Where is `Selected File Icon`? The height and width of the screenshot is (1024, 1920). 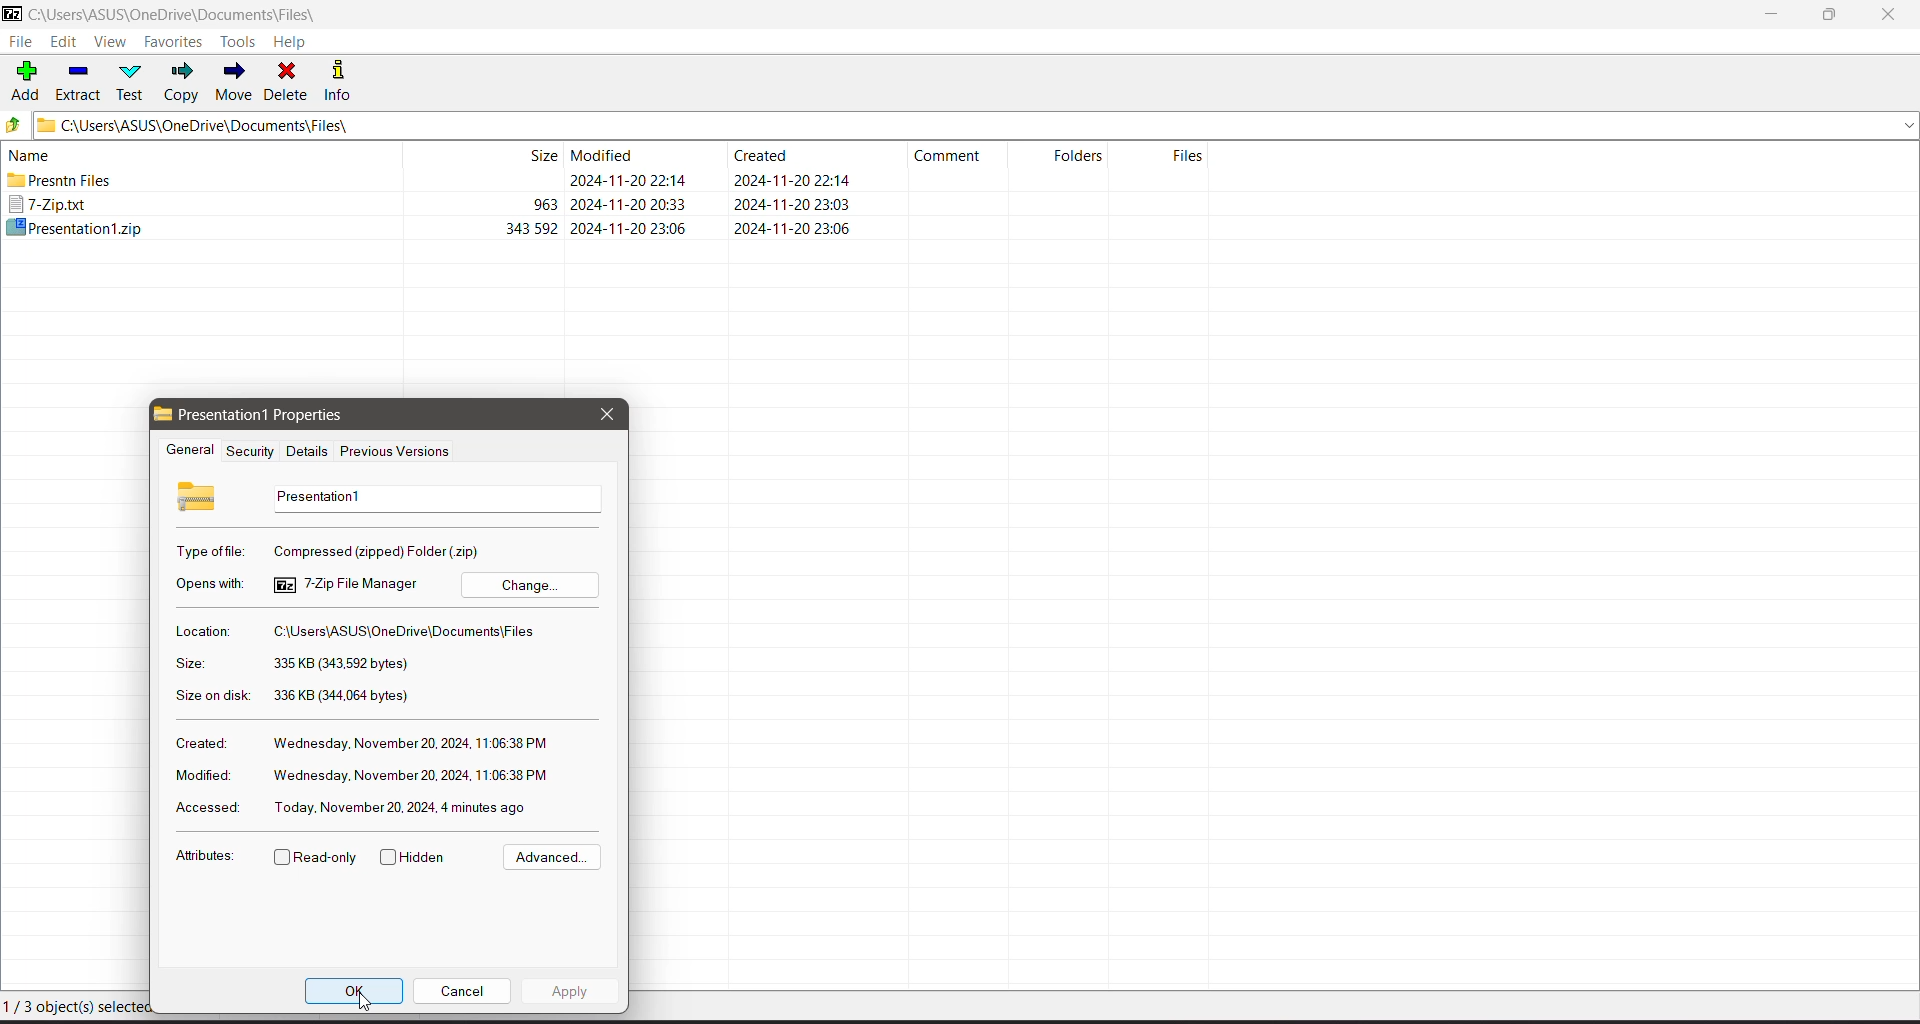
Selected File Icon is located at coordinates (199, 495).